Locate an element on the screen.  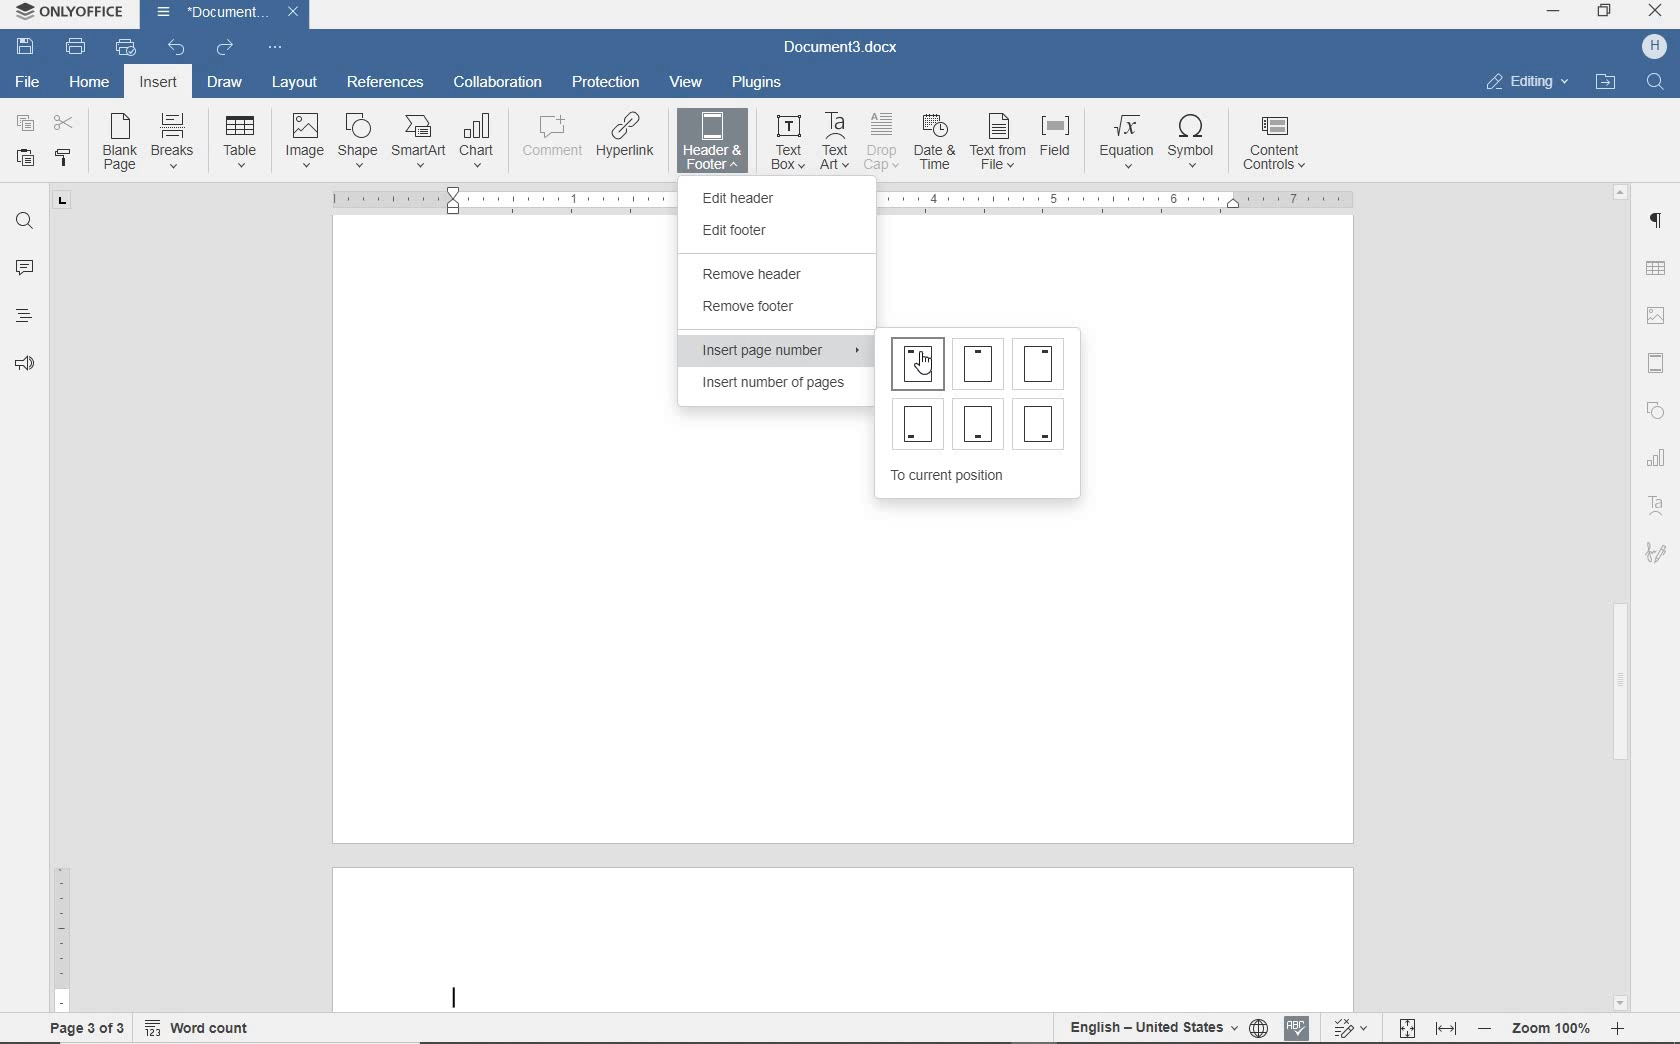
DOCUMENT is located at coordinates (230, 14).